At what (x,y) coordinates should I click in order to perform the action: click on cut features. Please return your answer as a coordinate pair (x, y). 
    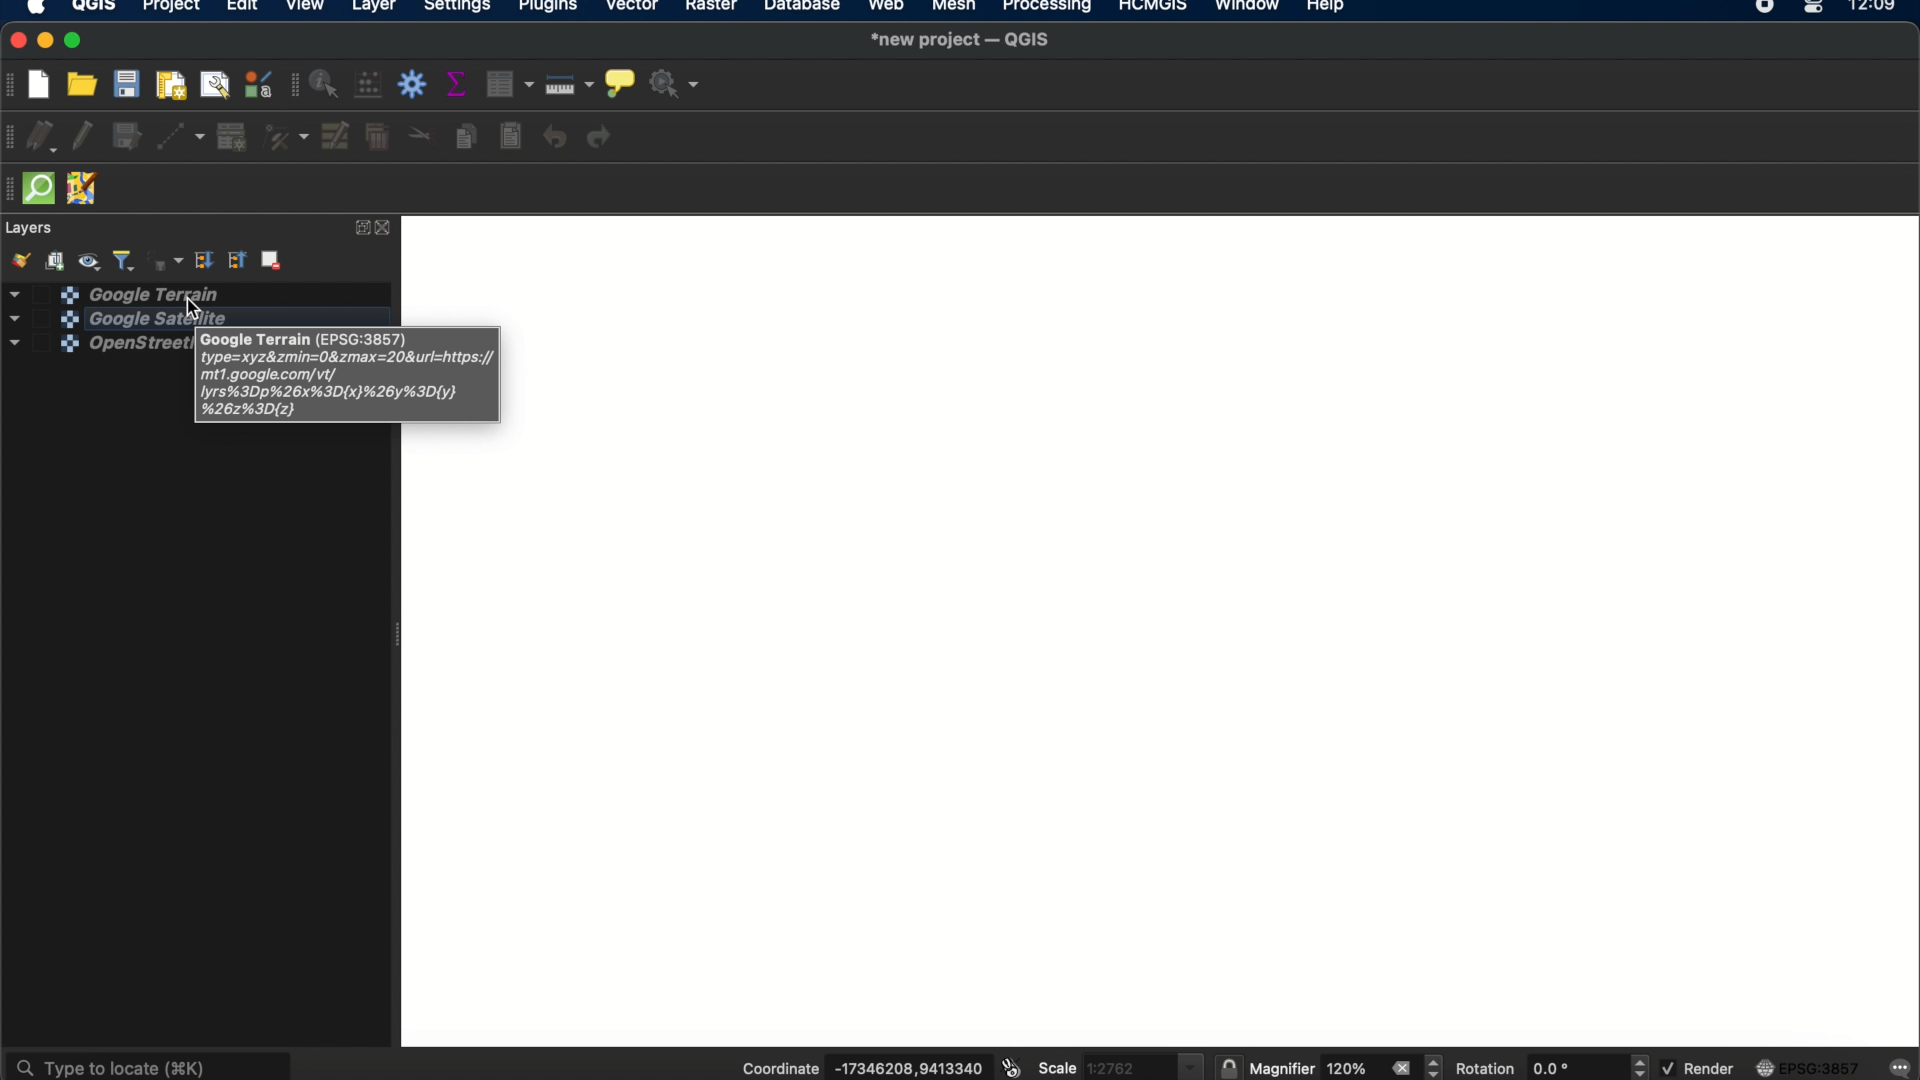
    Looking at the image, I should click on (419, 135).